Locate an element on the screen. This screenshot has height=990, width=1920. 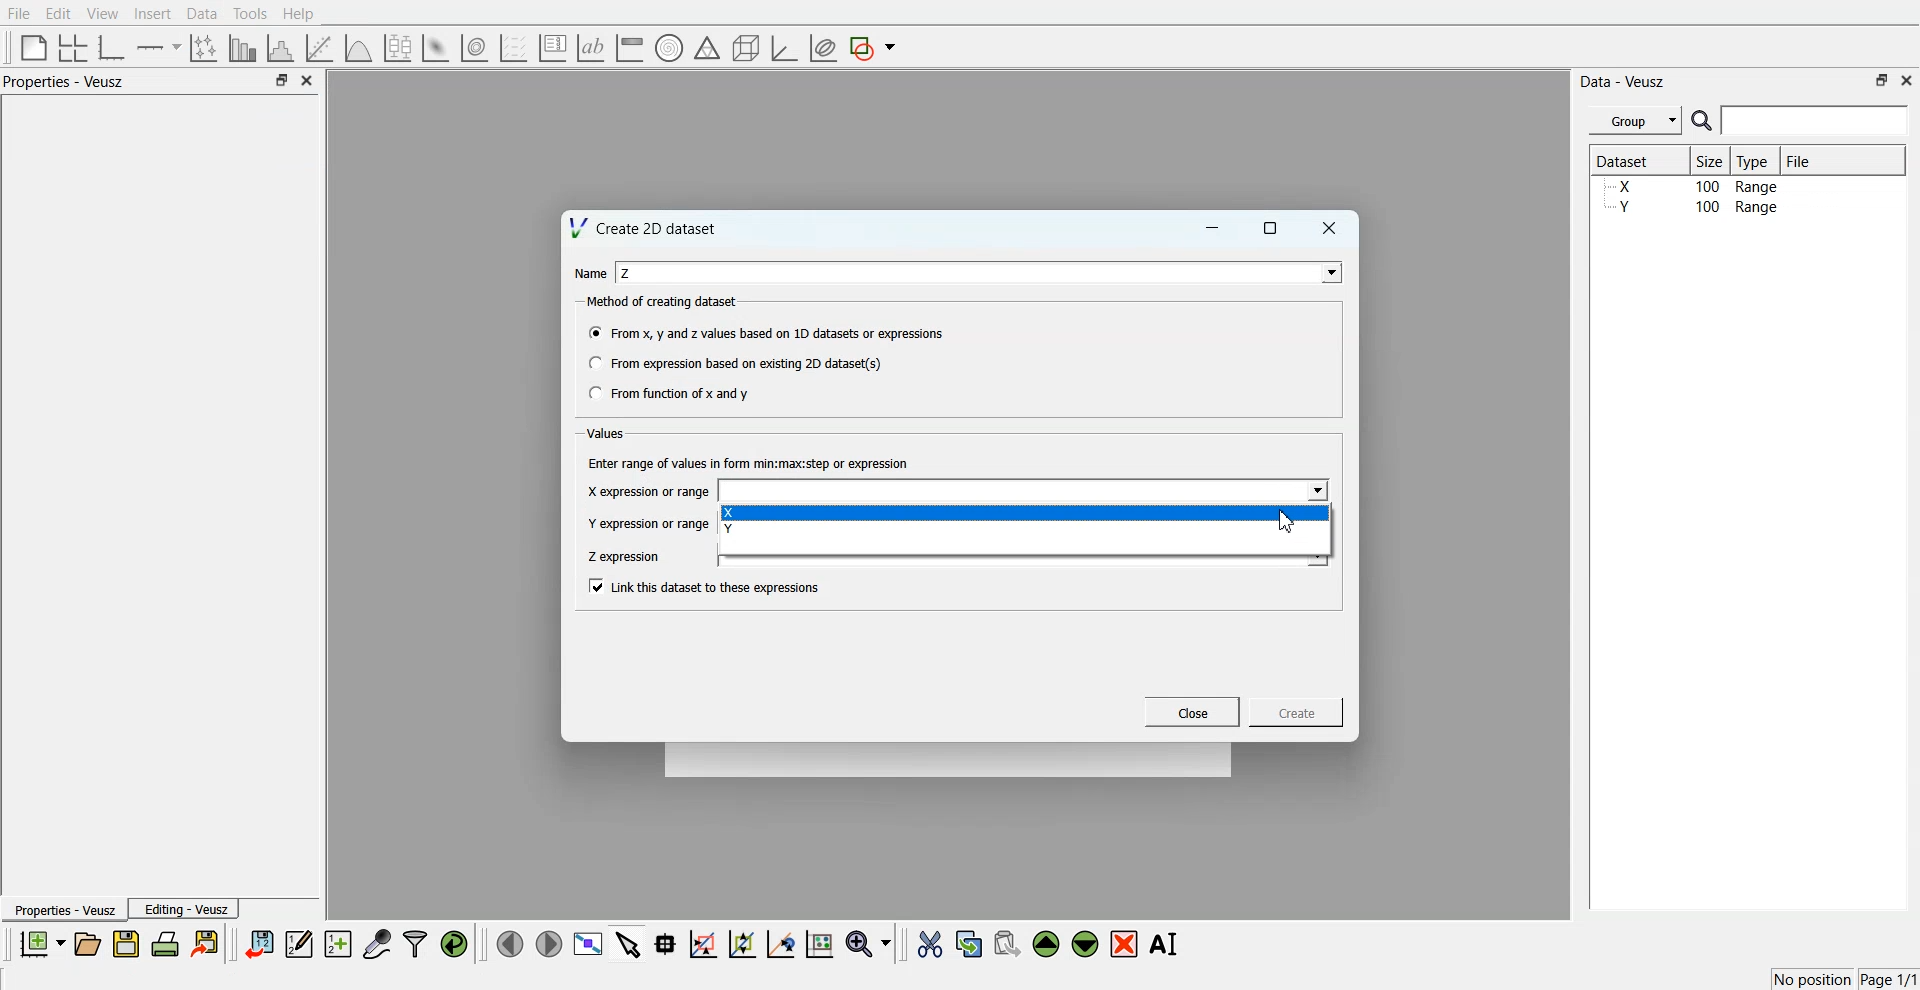
Base Graph is located at coordinates (112, 48).